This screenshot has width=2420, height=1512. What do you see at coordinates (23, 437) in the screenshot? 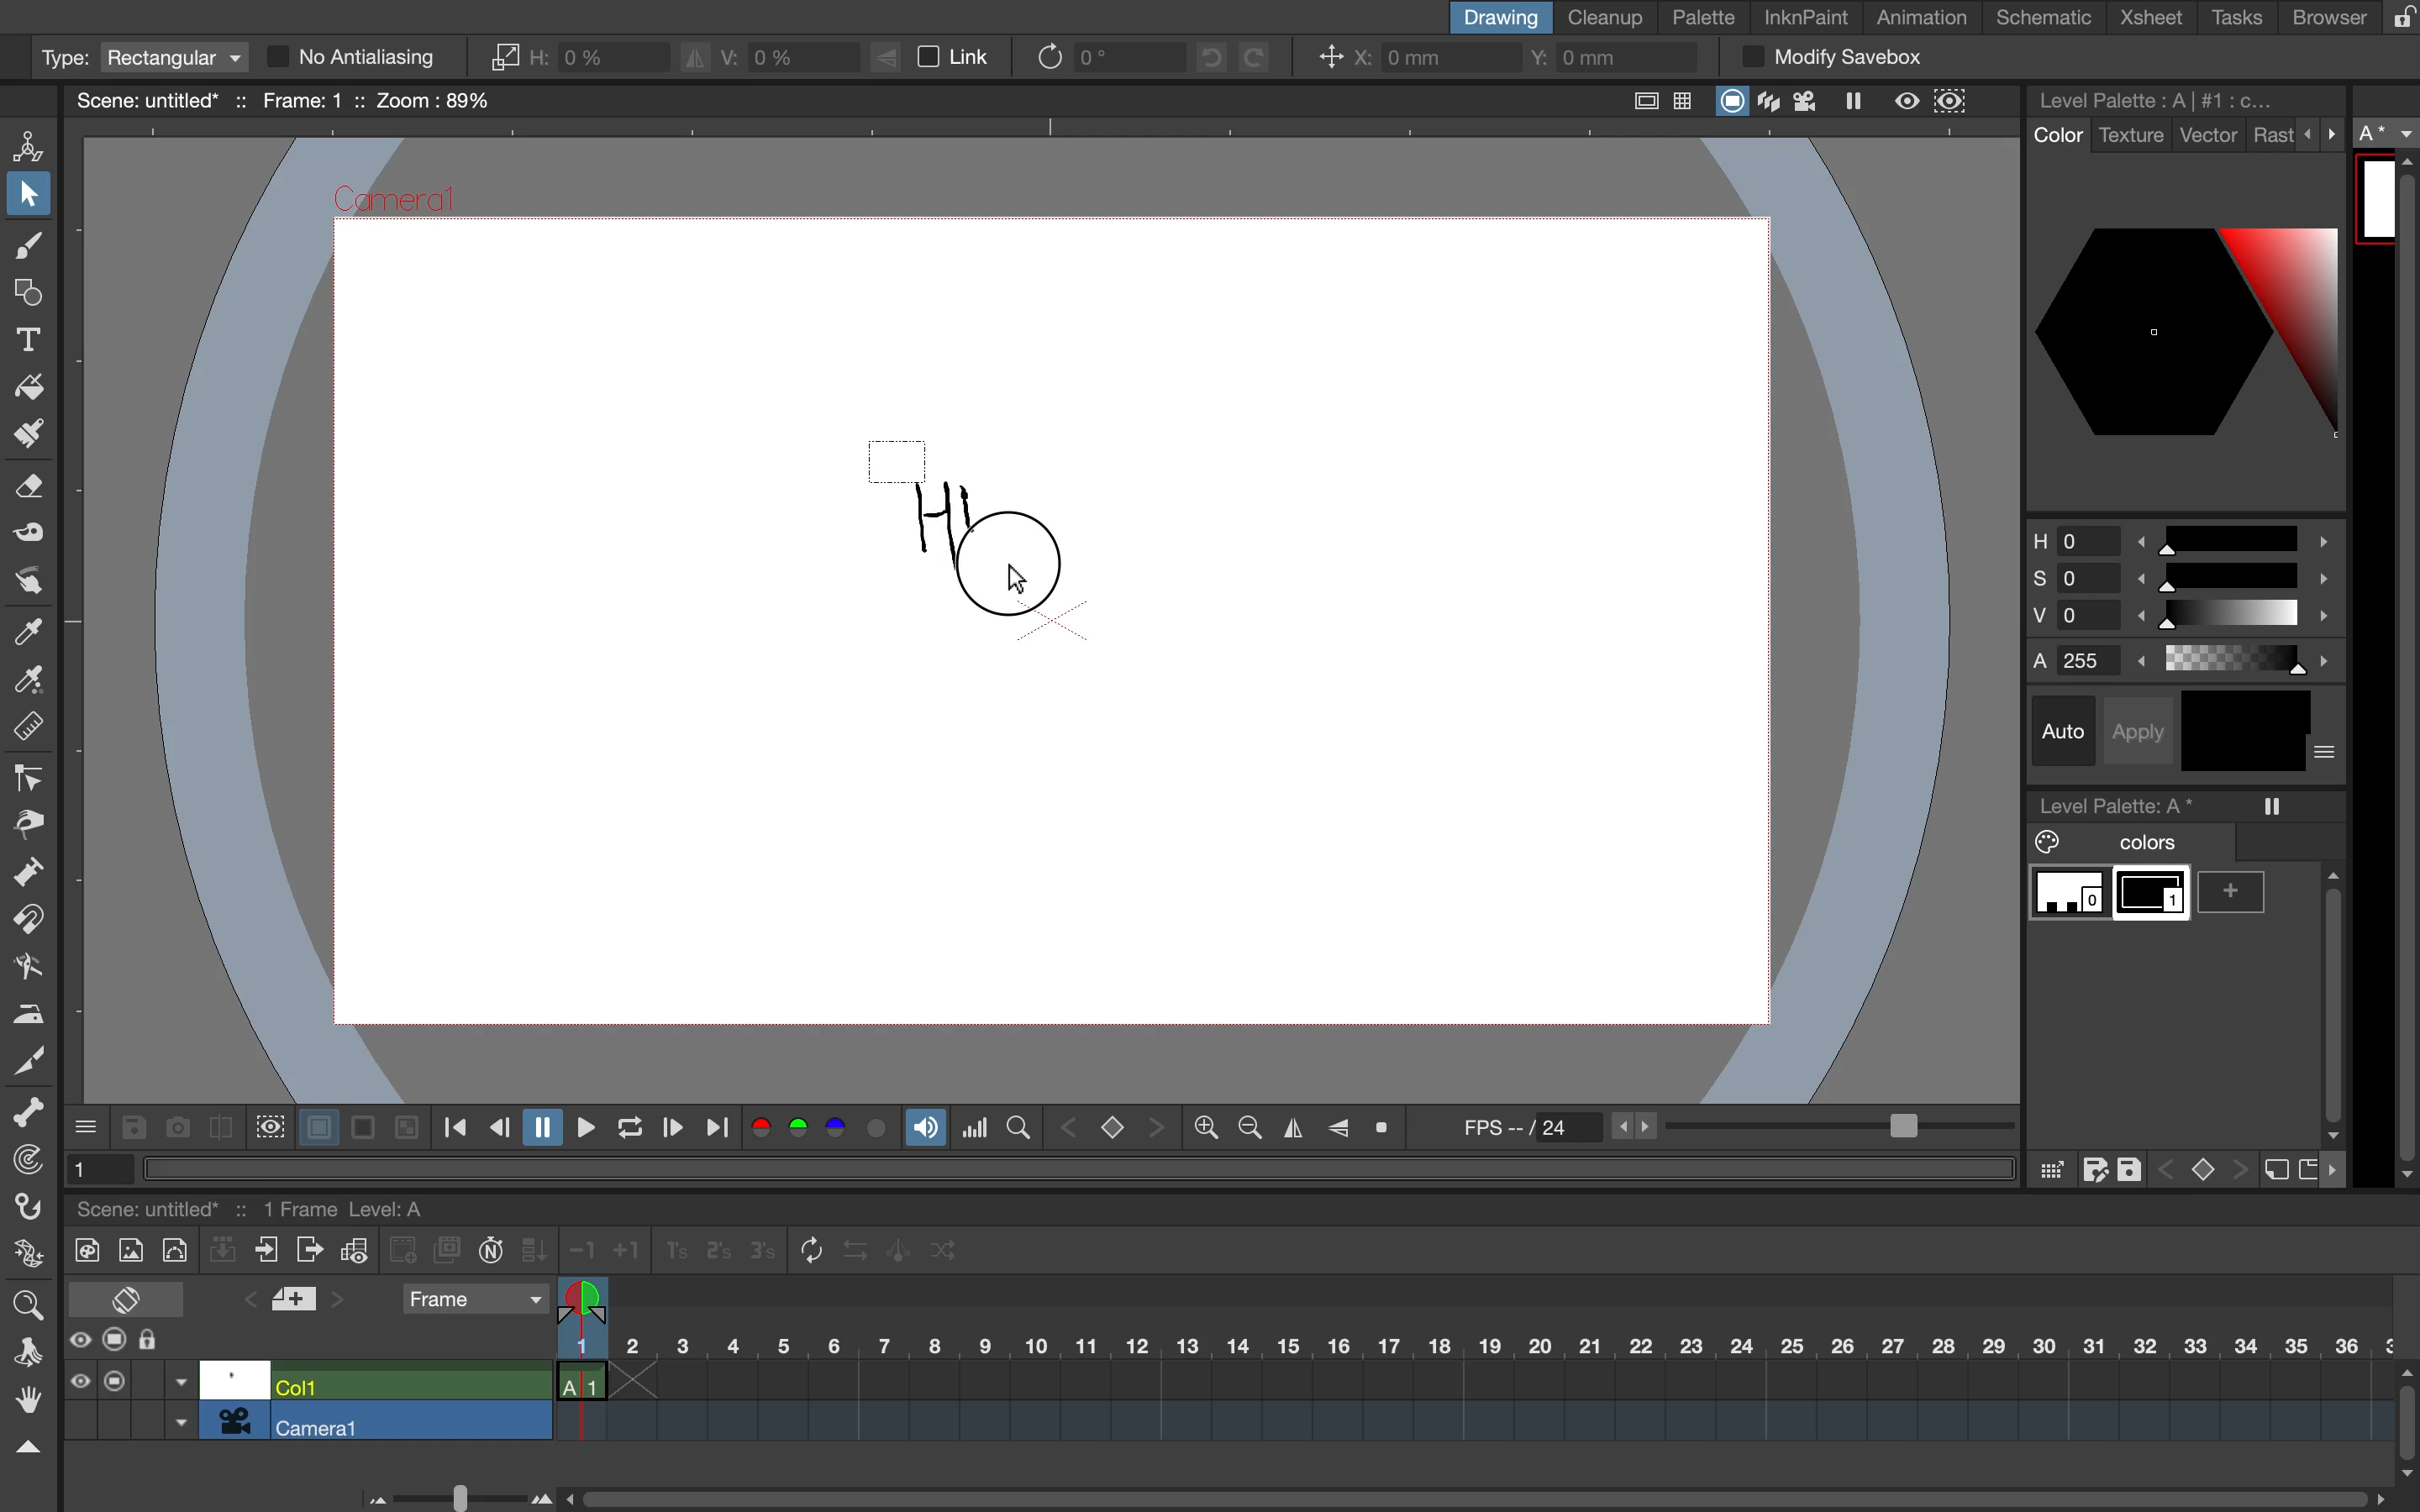
I see `paint brush tool` at bounding box center [23, 437].